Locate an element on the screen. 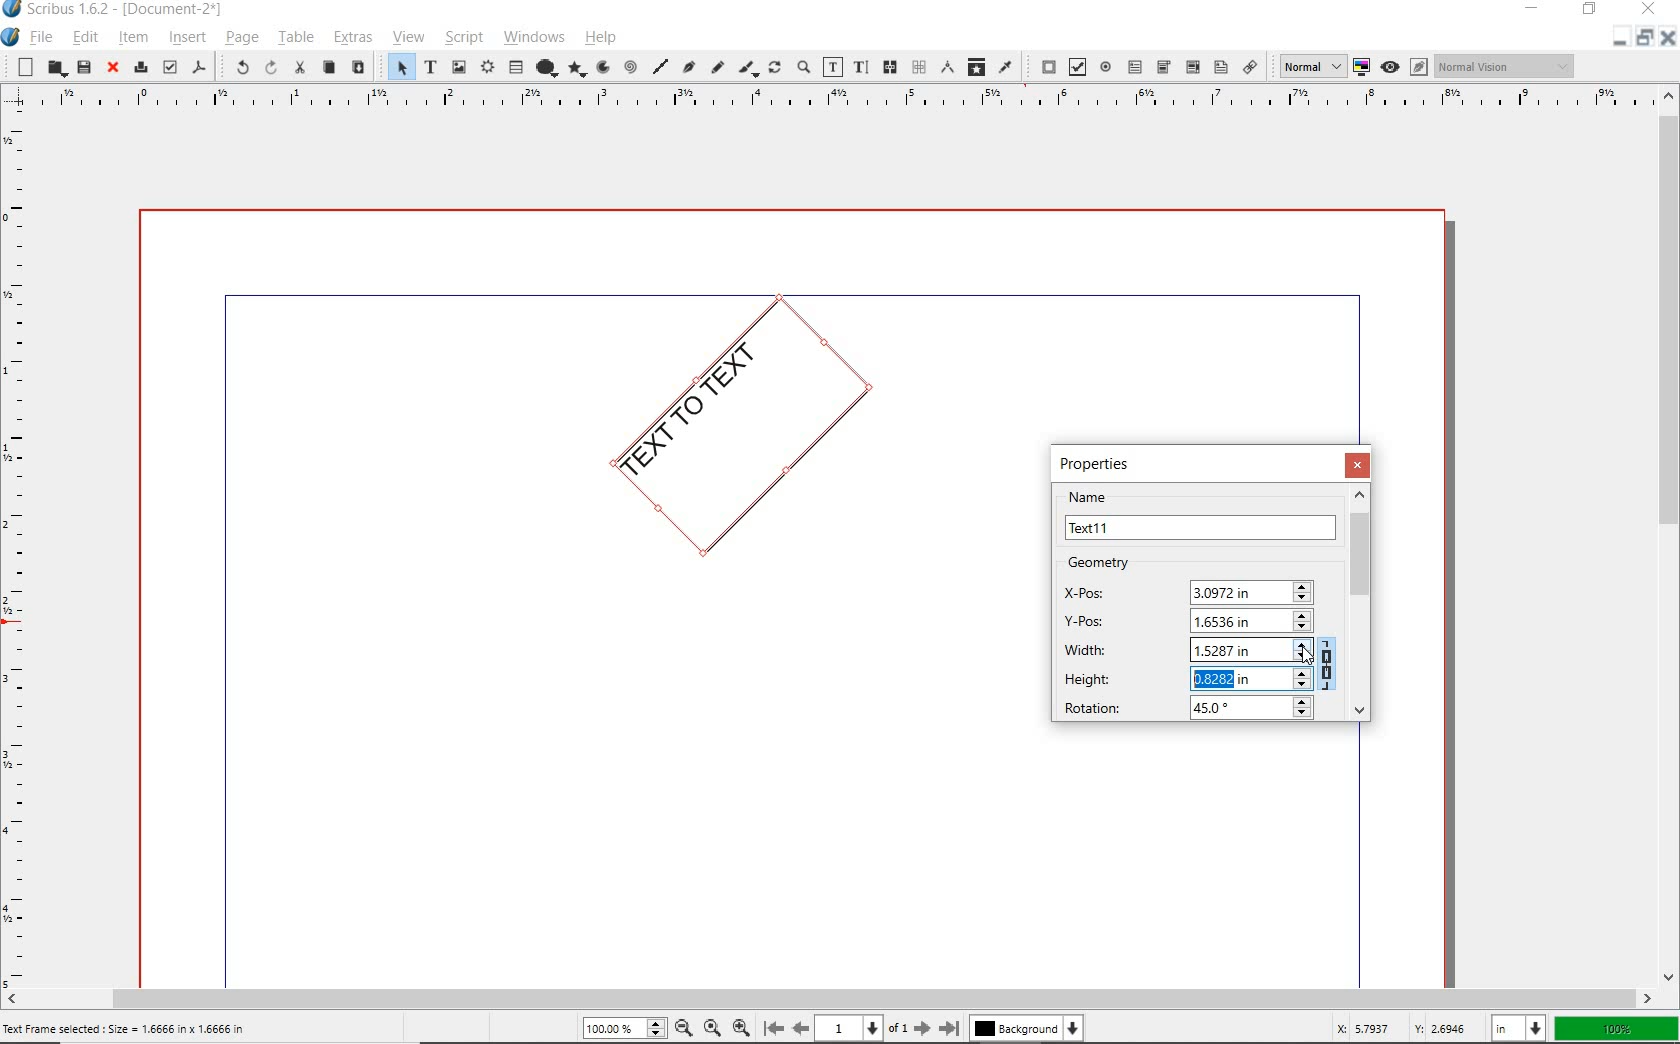  open is located at coordinates (56, 68).